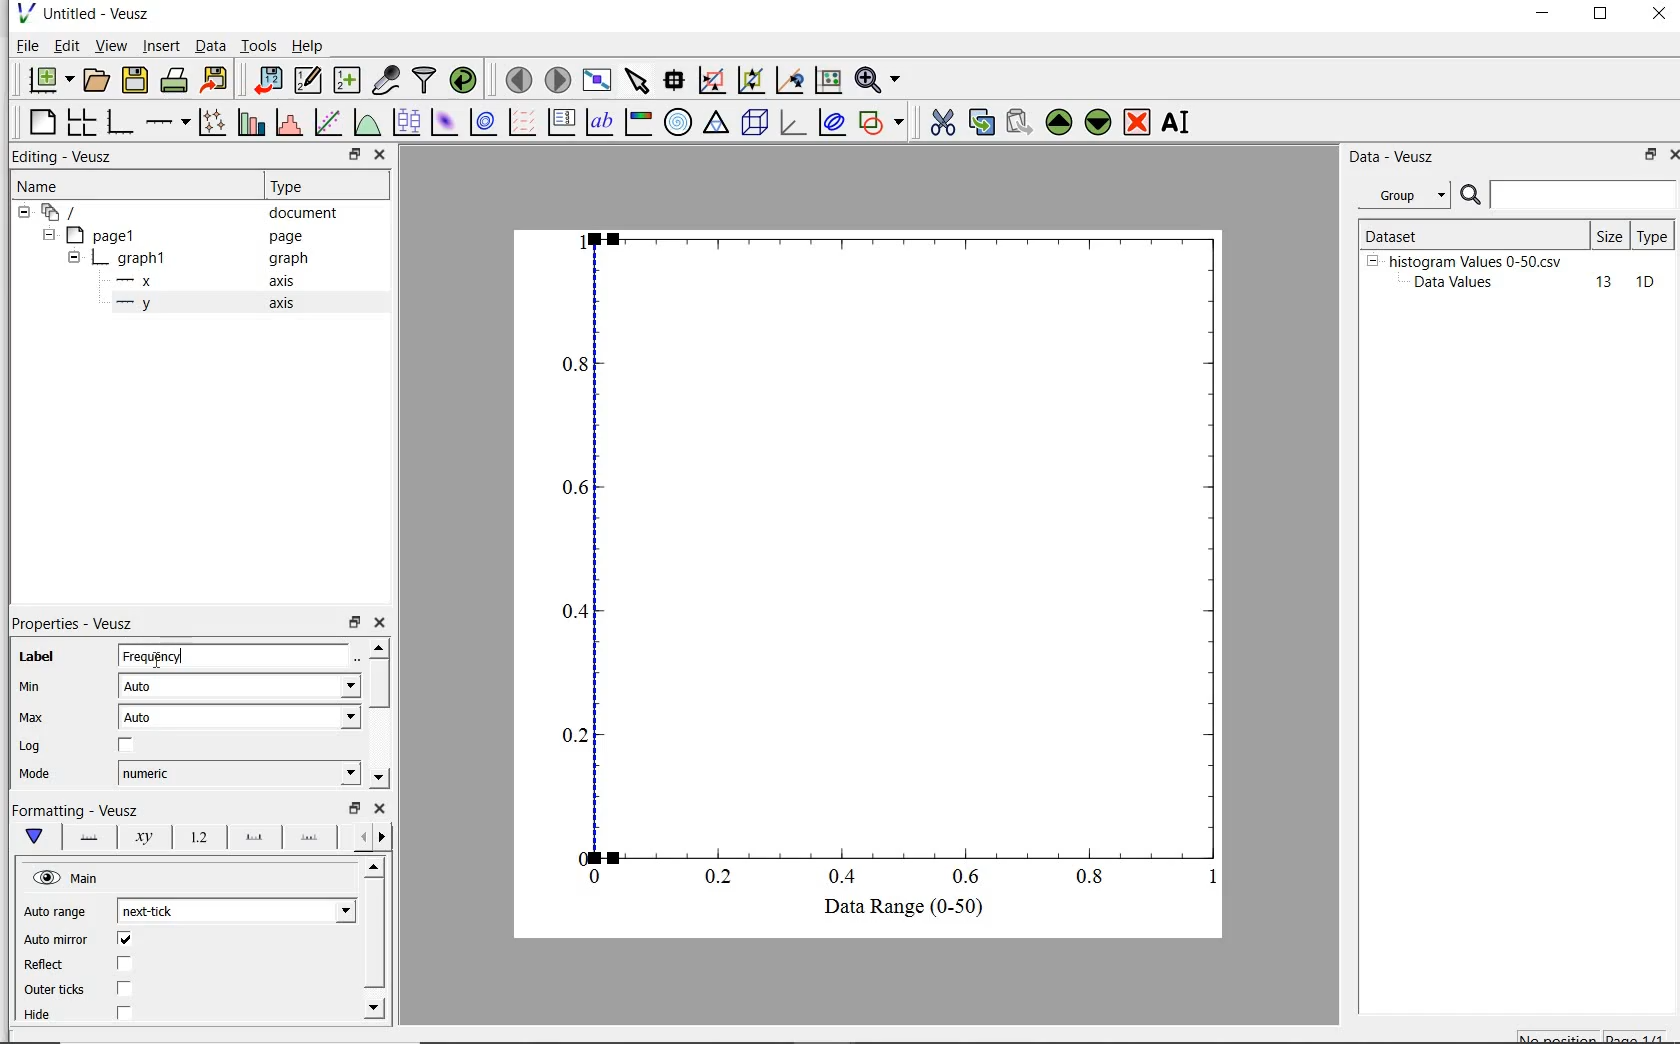  I want to click on click to recenter graph axes, so click(827, 81).